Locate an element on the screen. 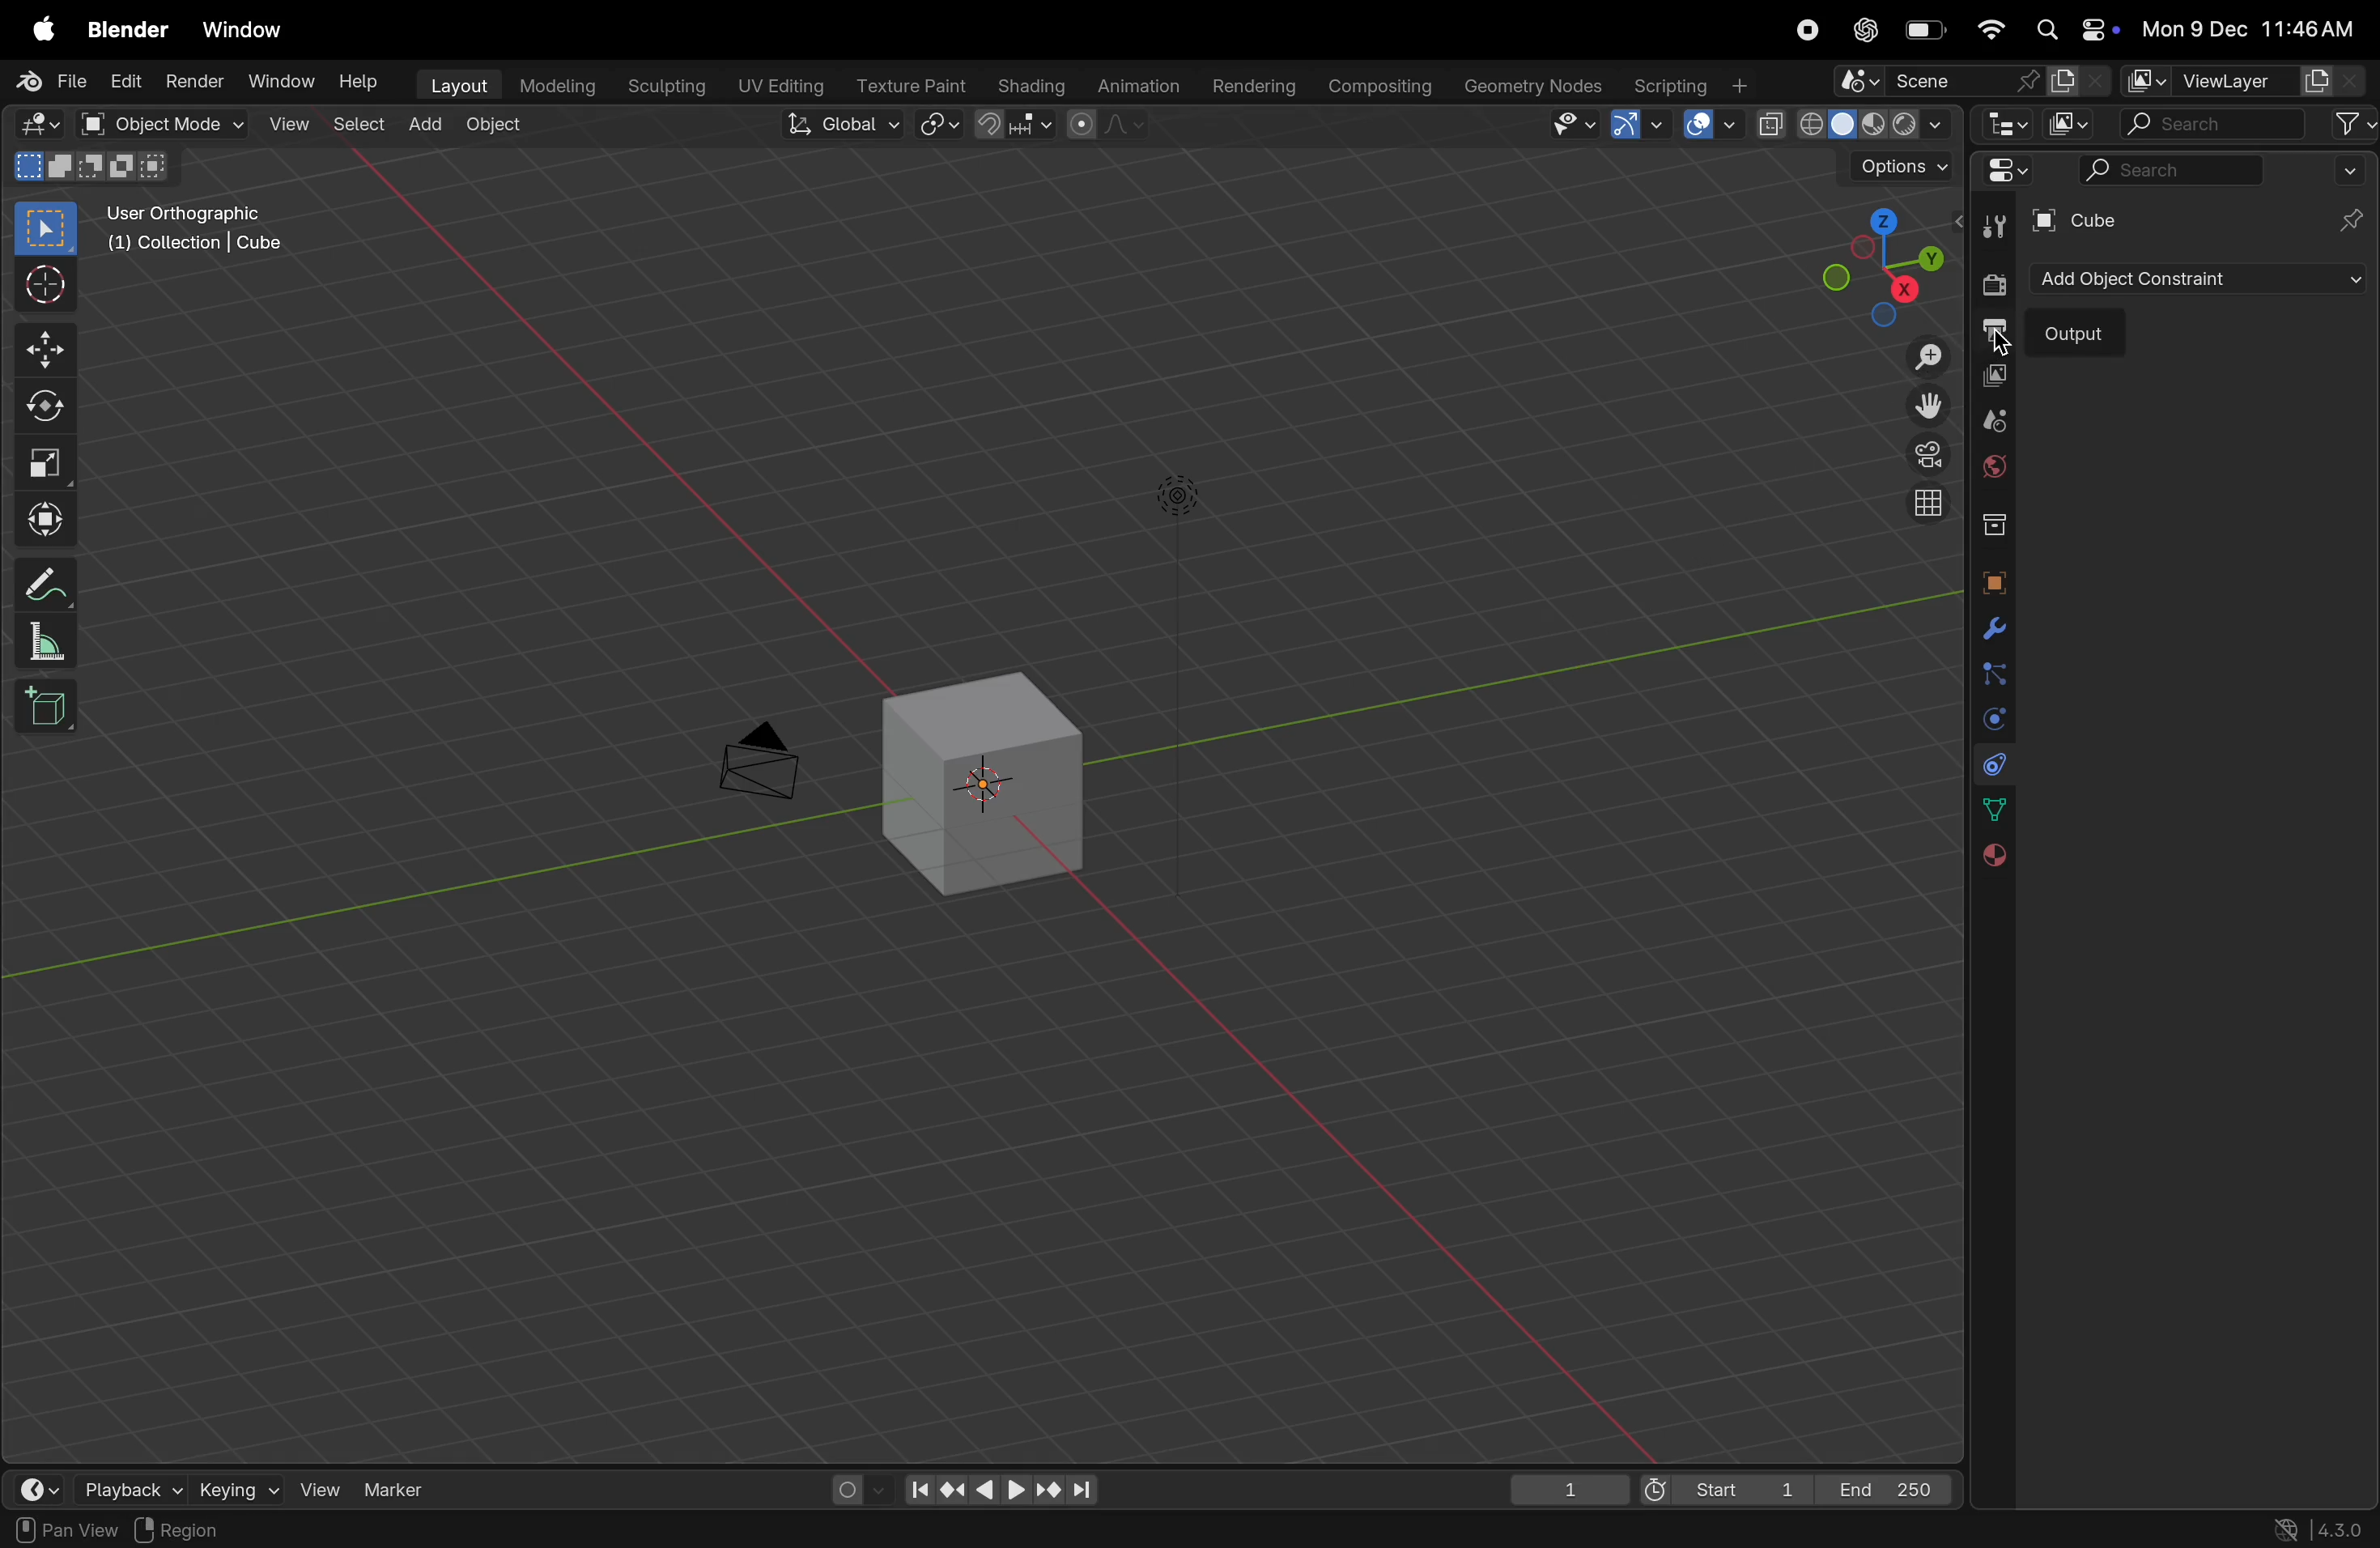 The image size is (2380, 1548). 1 is located at coordinates (1558, 1487).